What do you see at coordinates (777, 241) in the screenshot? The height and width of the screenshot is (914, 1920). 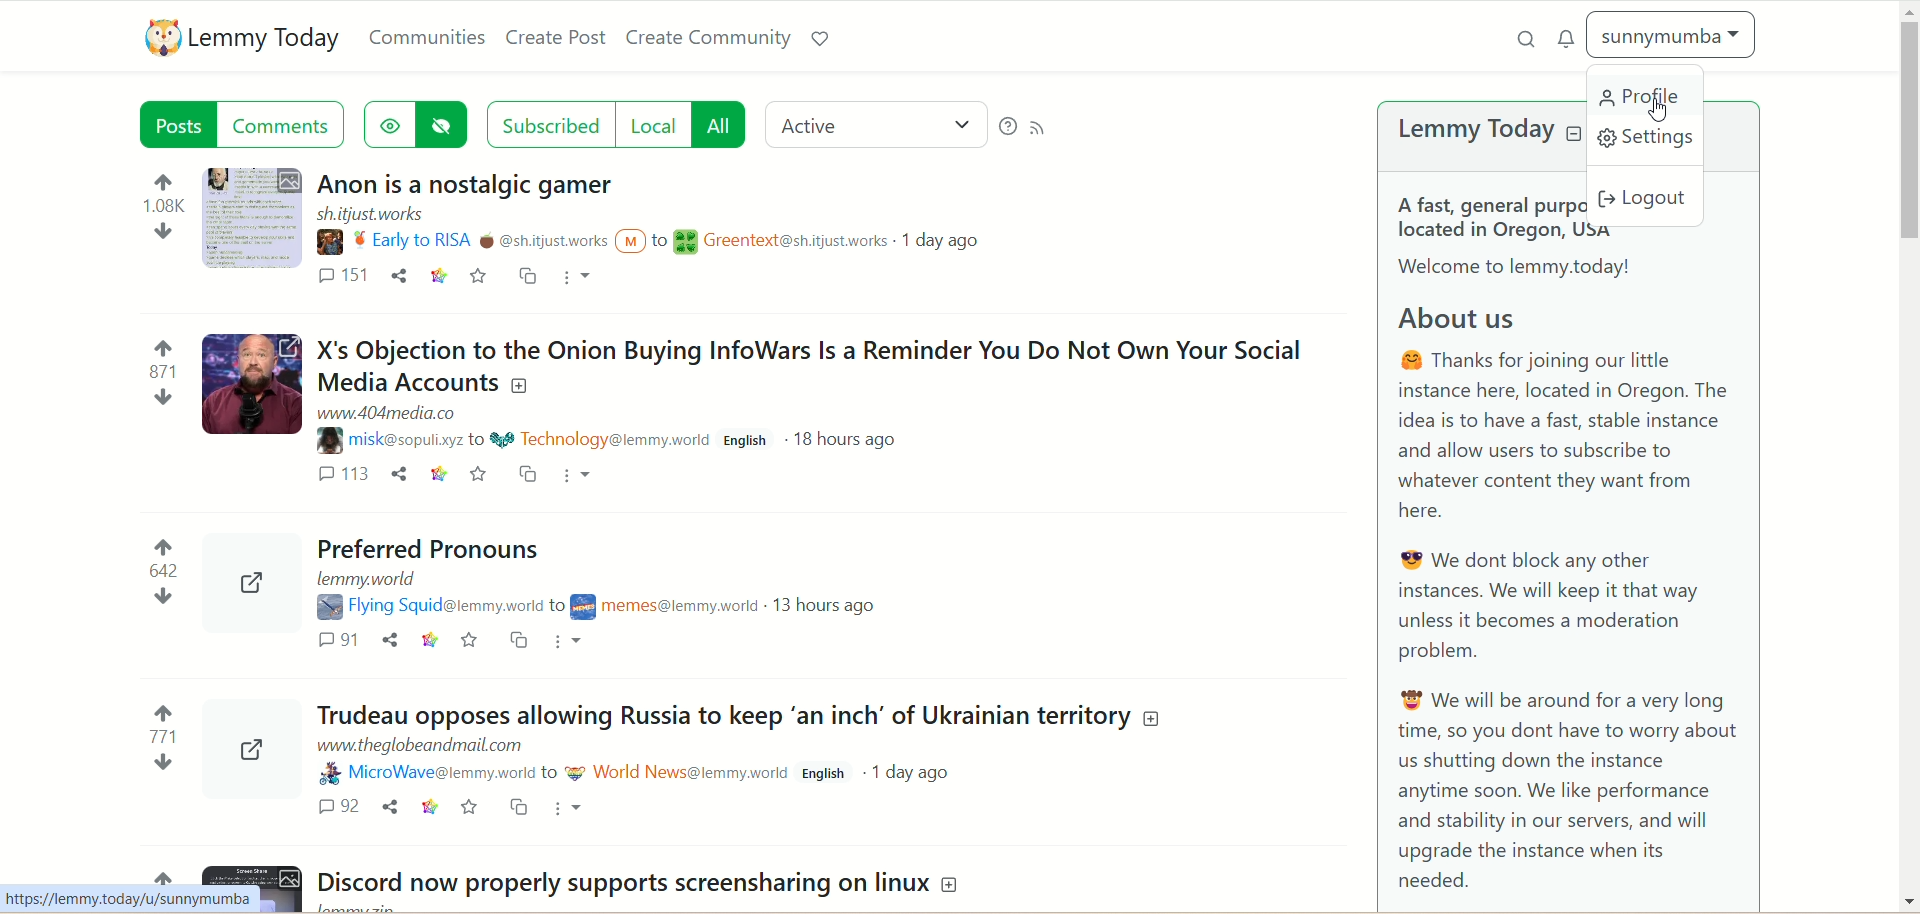 I see `Community` at bounding box center [777, 241].